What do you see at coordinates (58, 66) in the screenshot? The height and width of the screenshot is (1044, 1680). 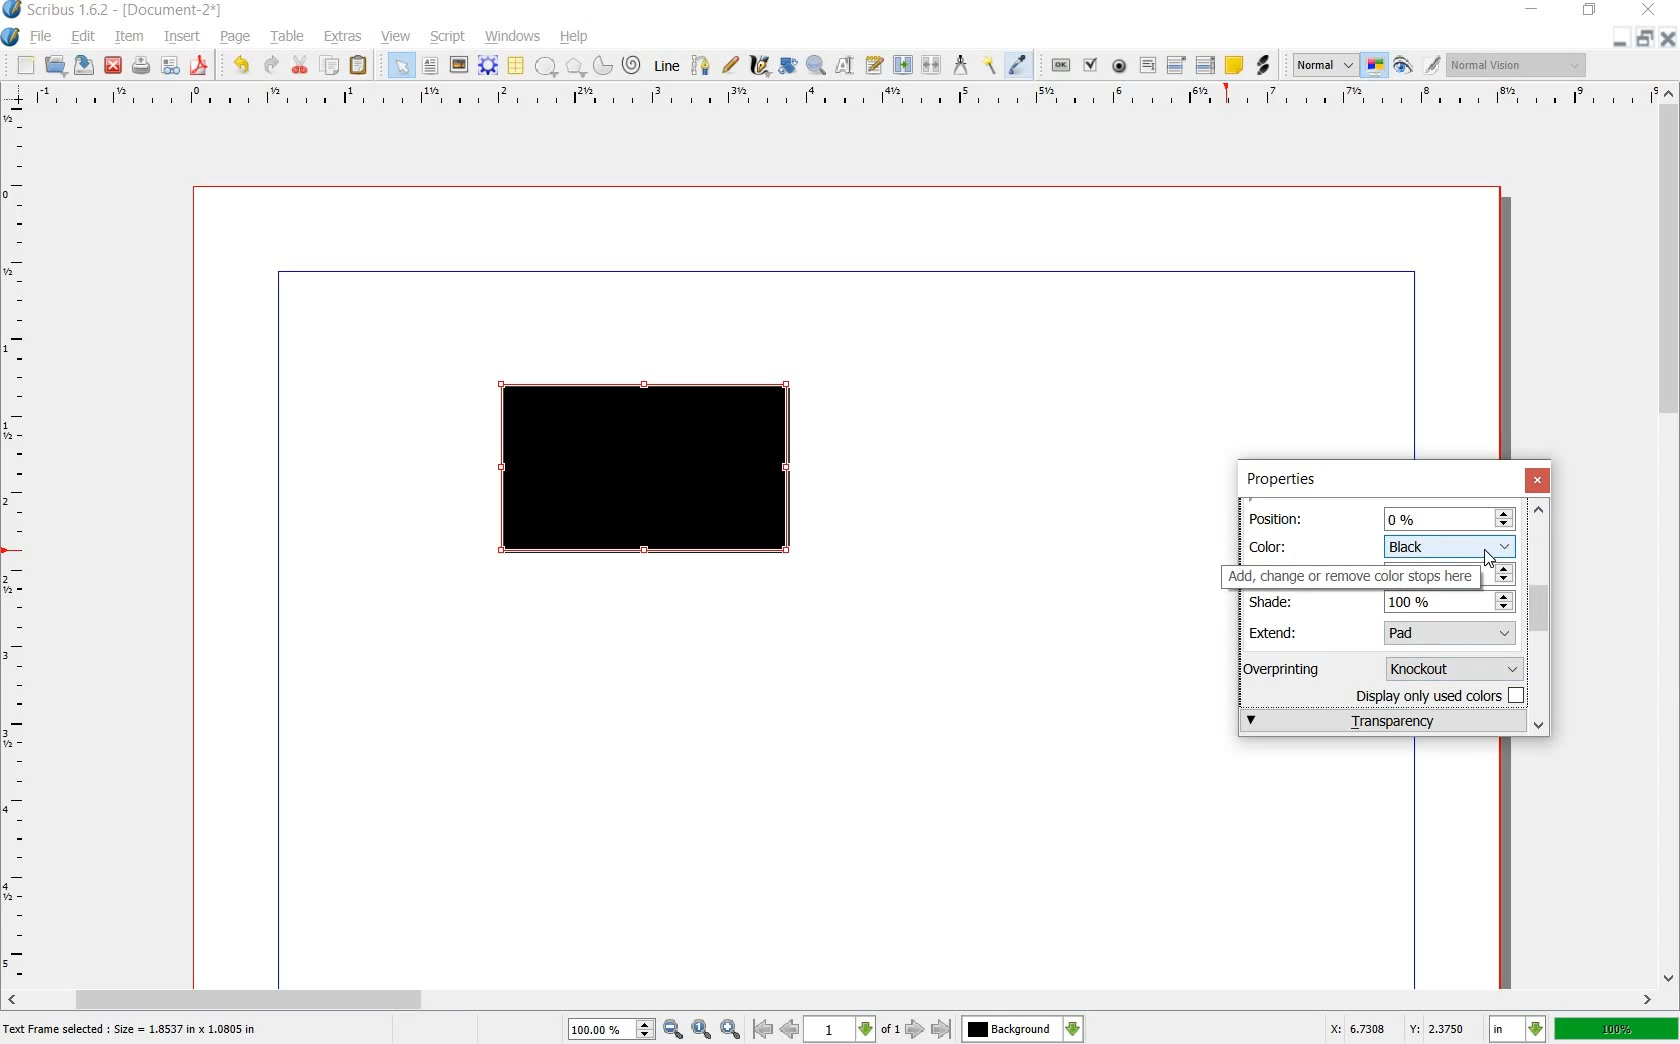 I see `open` at bounding box center [58, 66].